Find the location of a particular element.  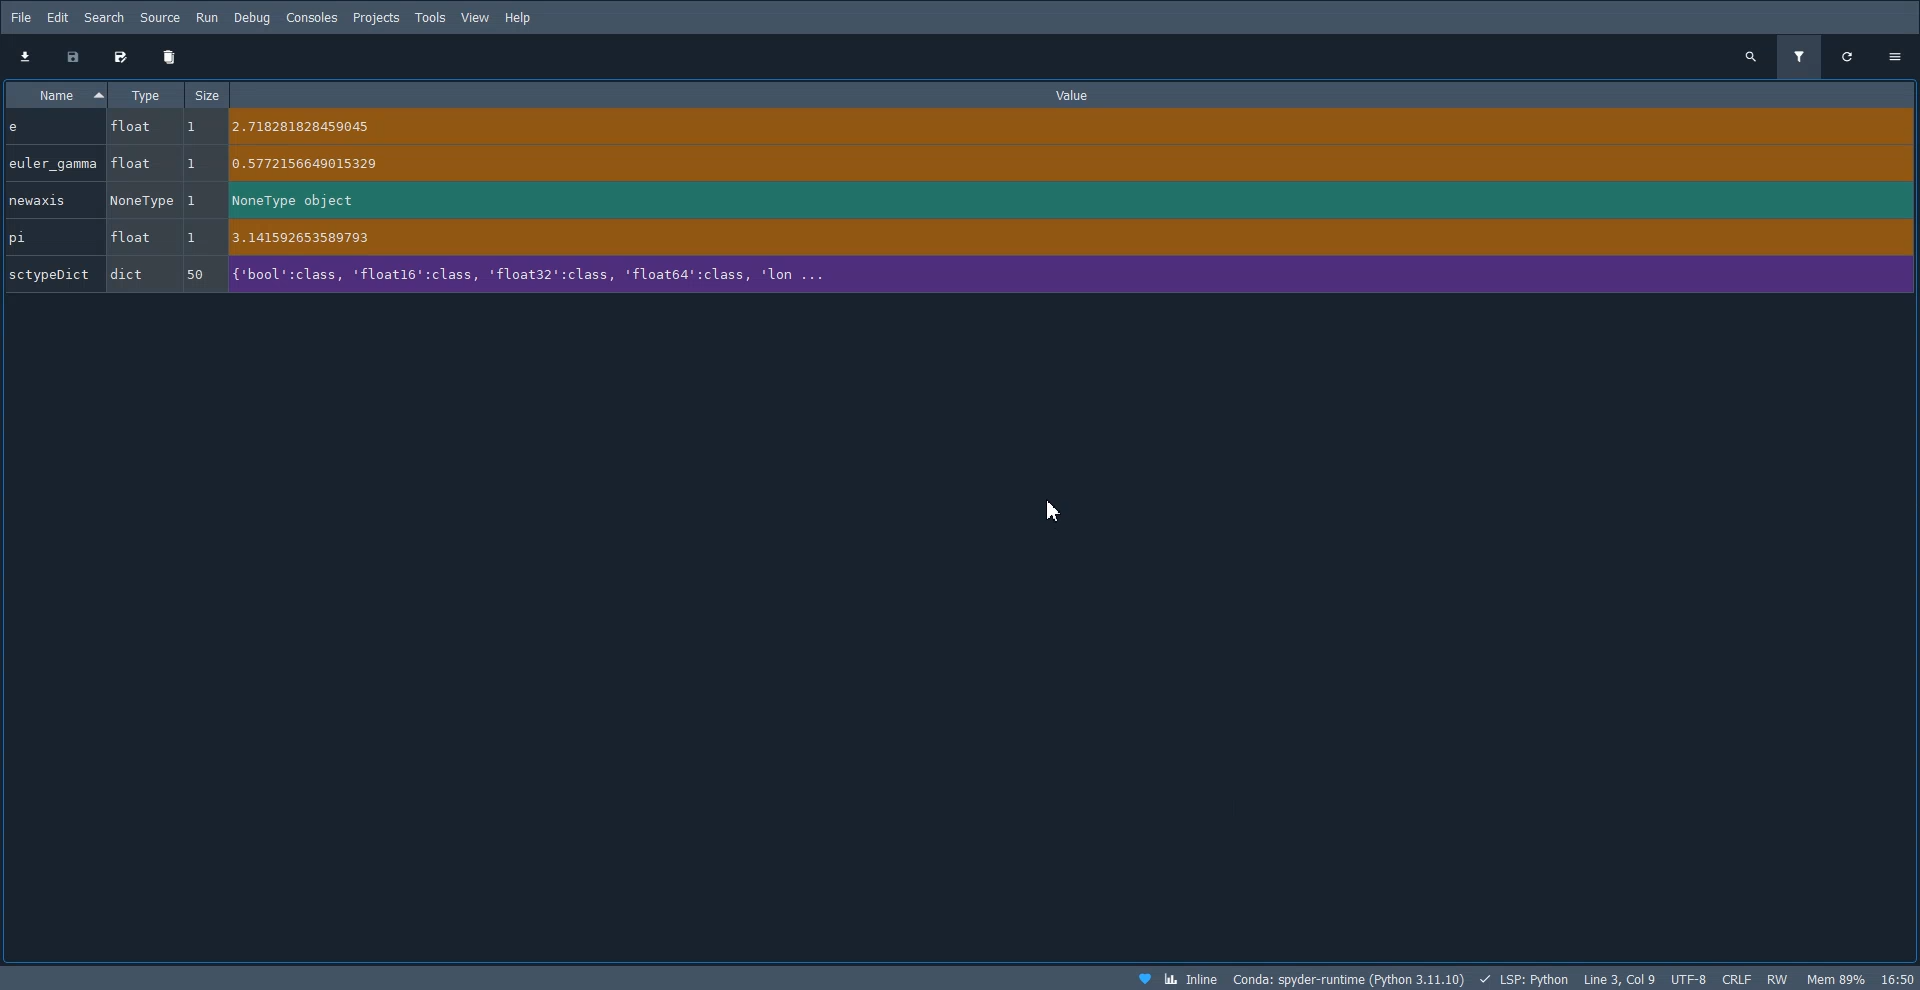

Size is located at coordinates (205, 93).